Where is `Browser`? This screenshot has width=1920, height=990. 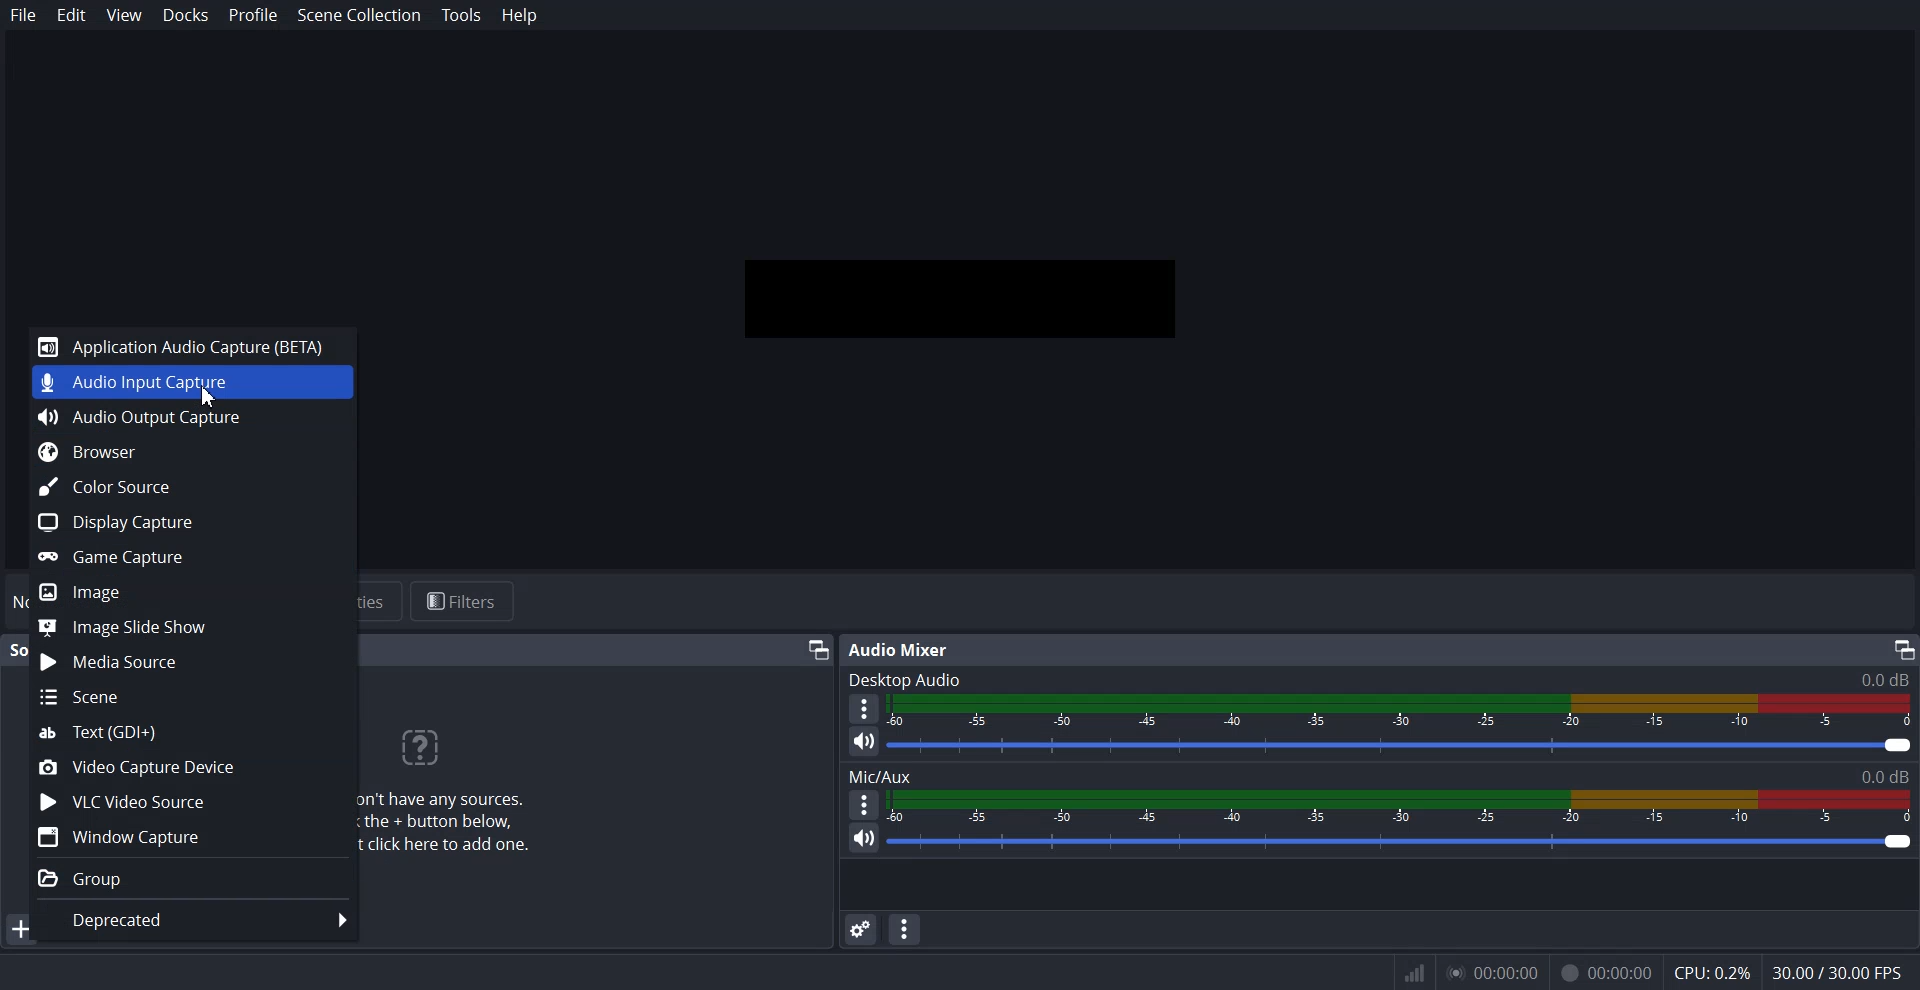 Browser is located at coordinates (192, 451).